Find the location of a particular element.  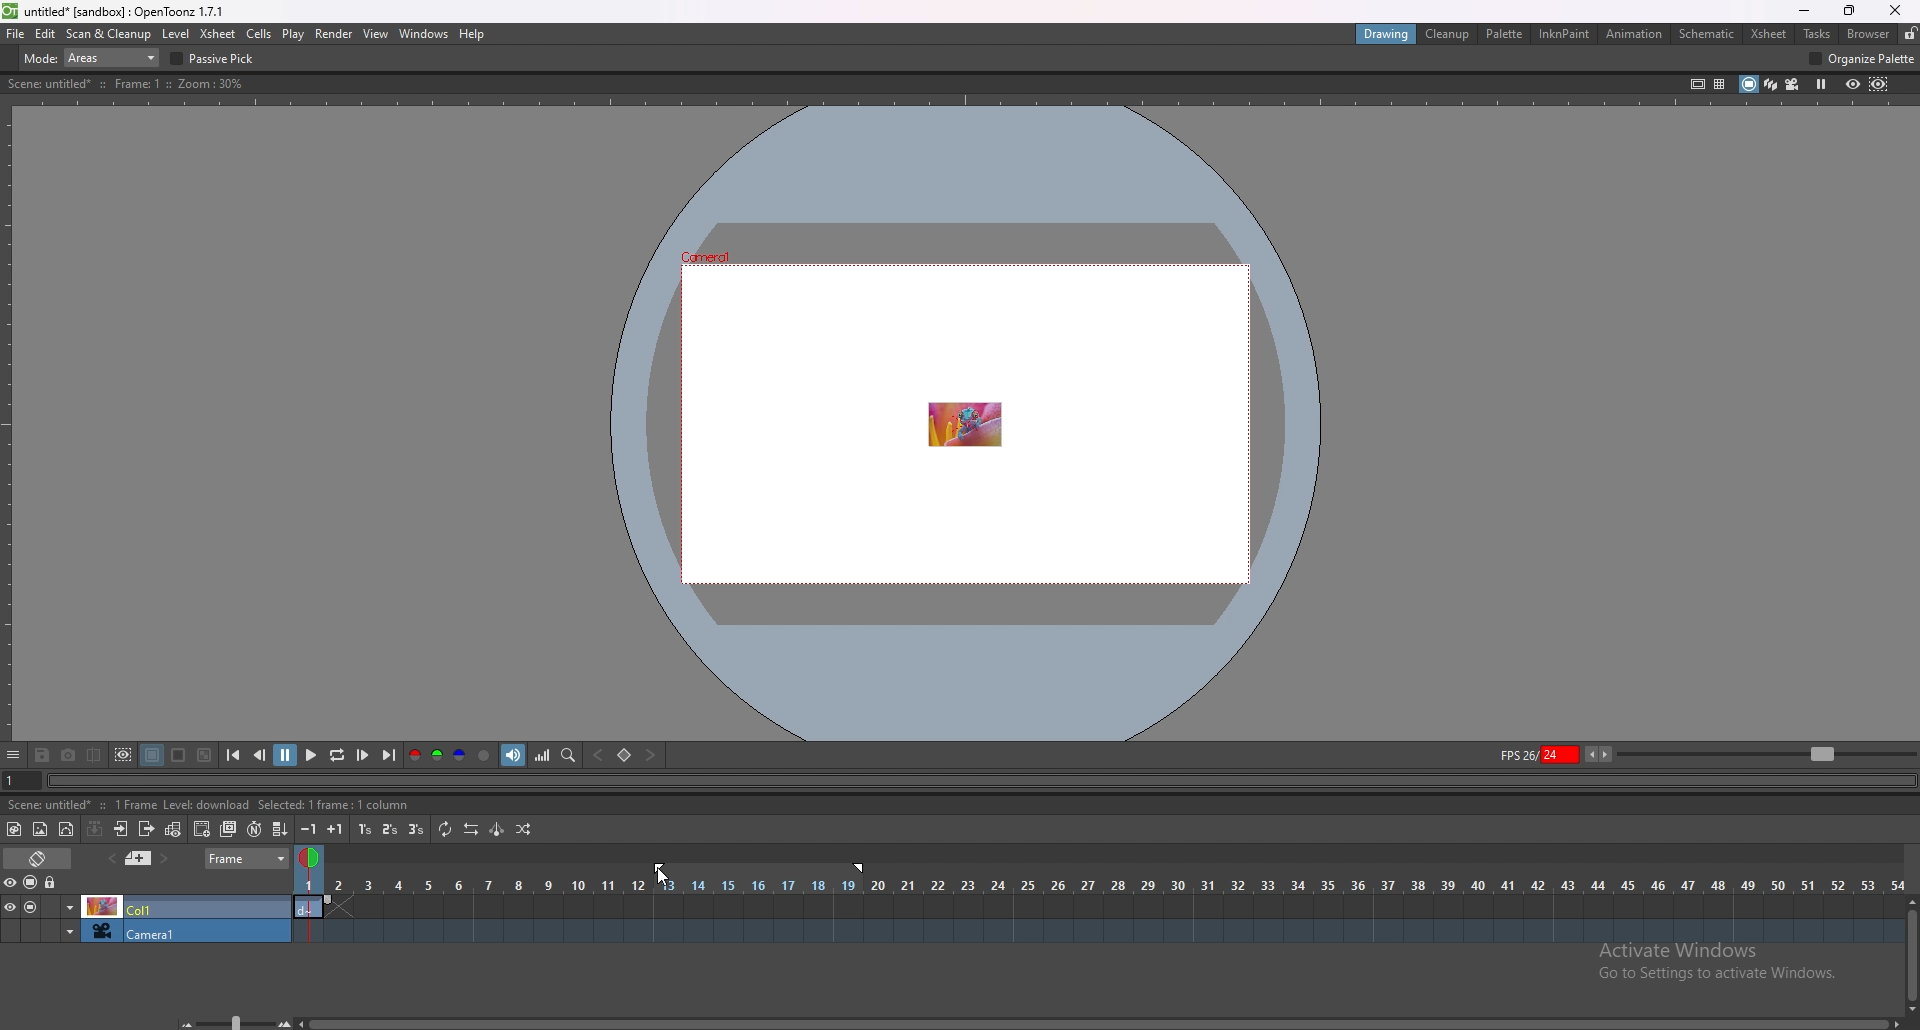

reframe on 2s is located at coordinates (391, 829).